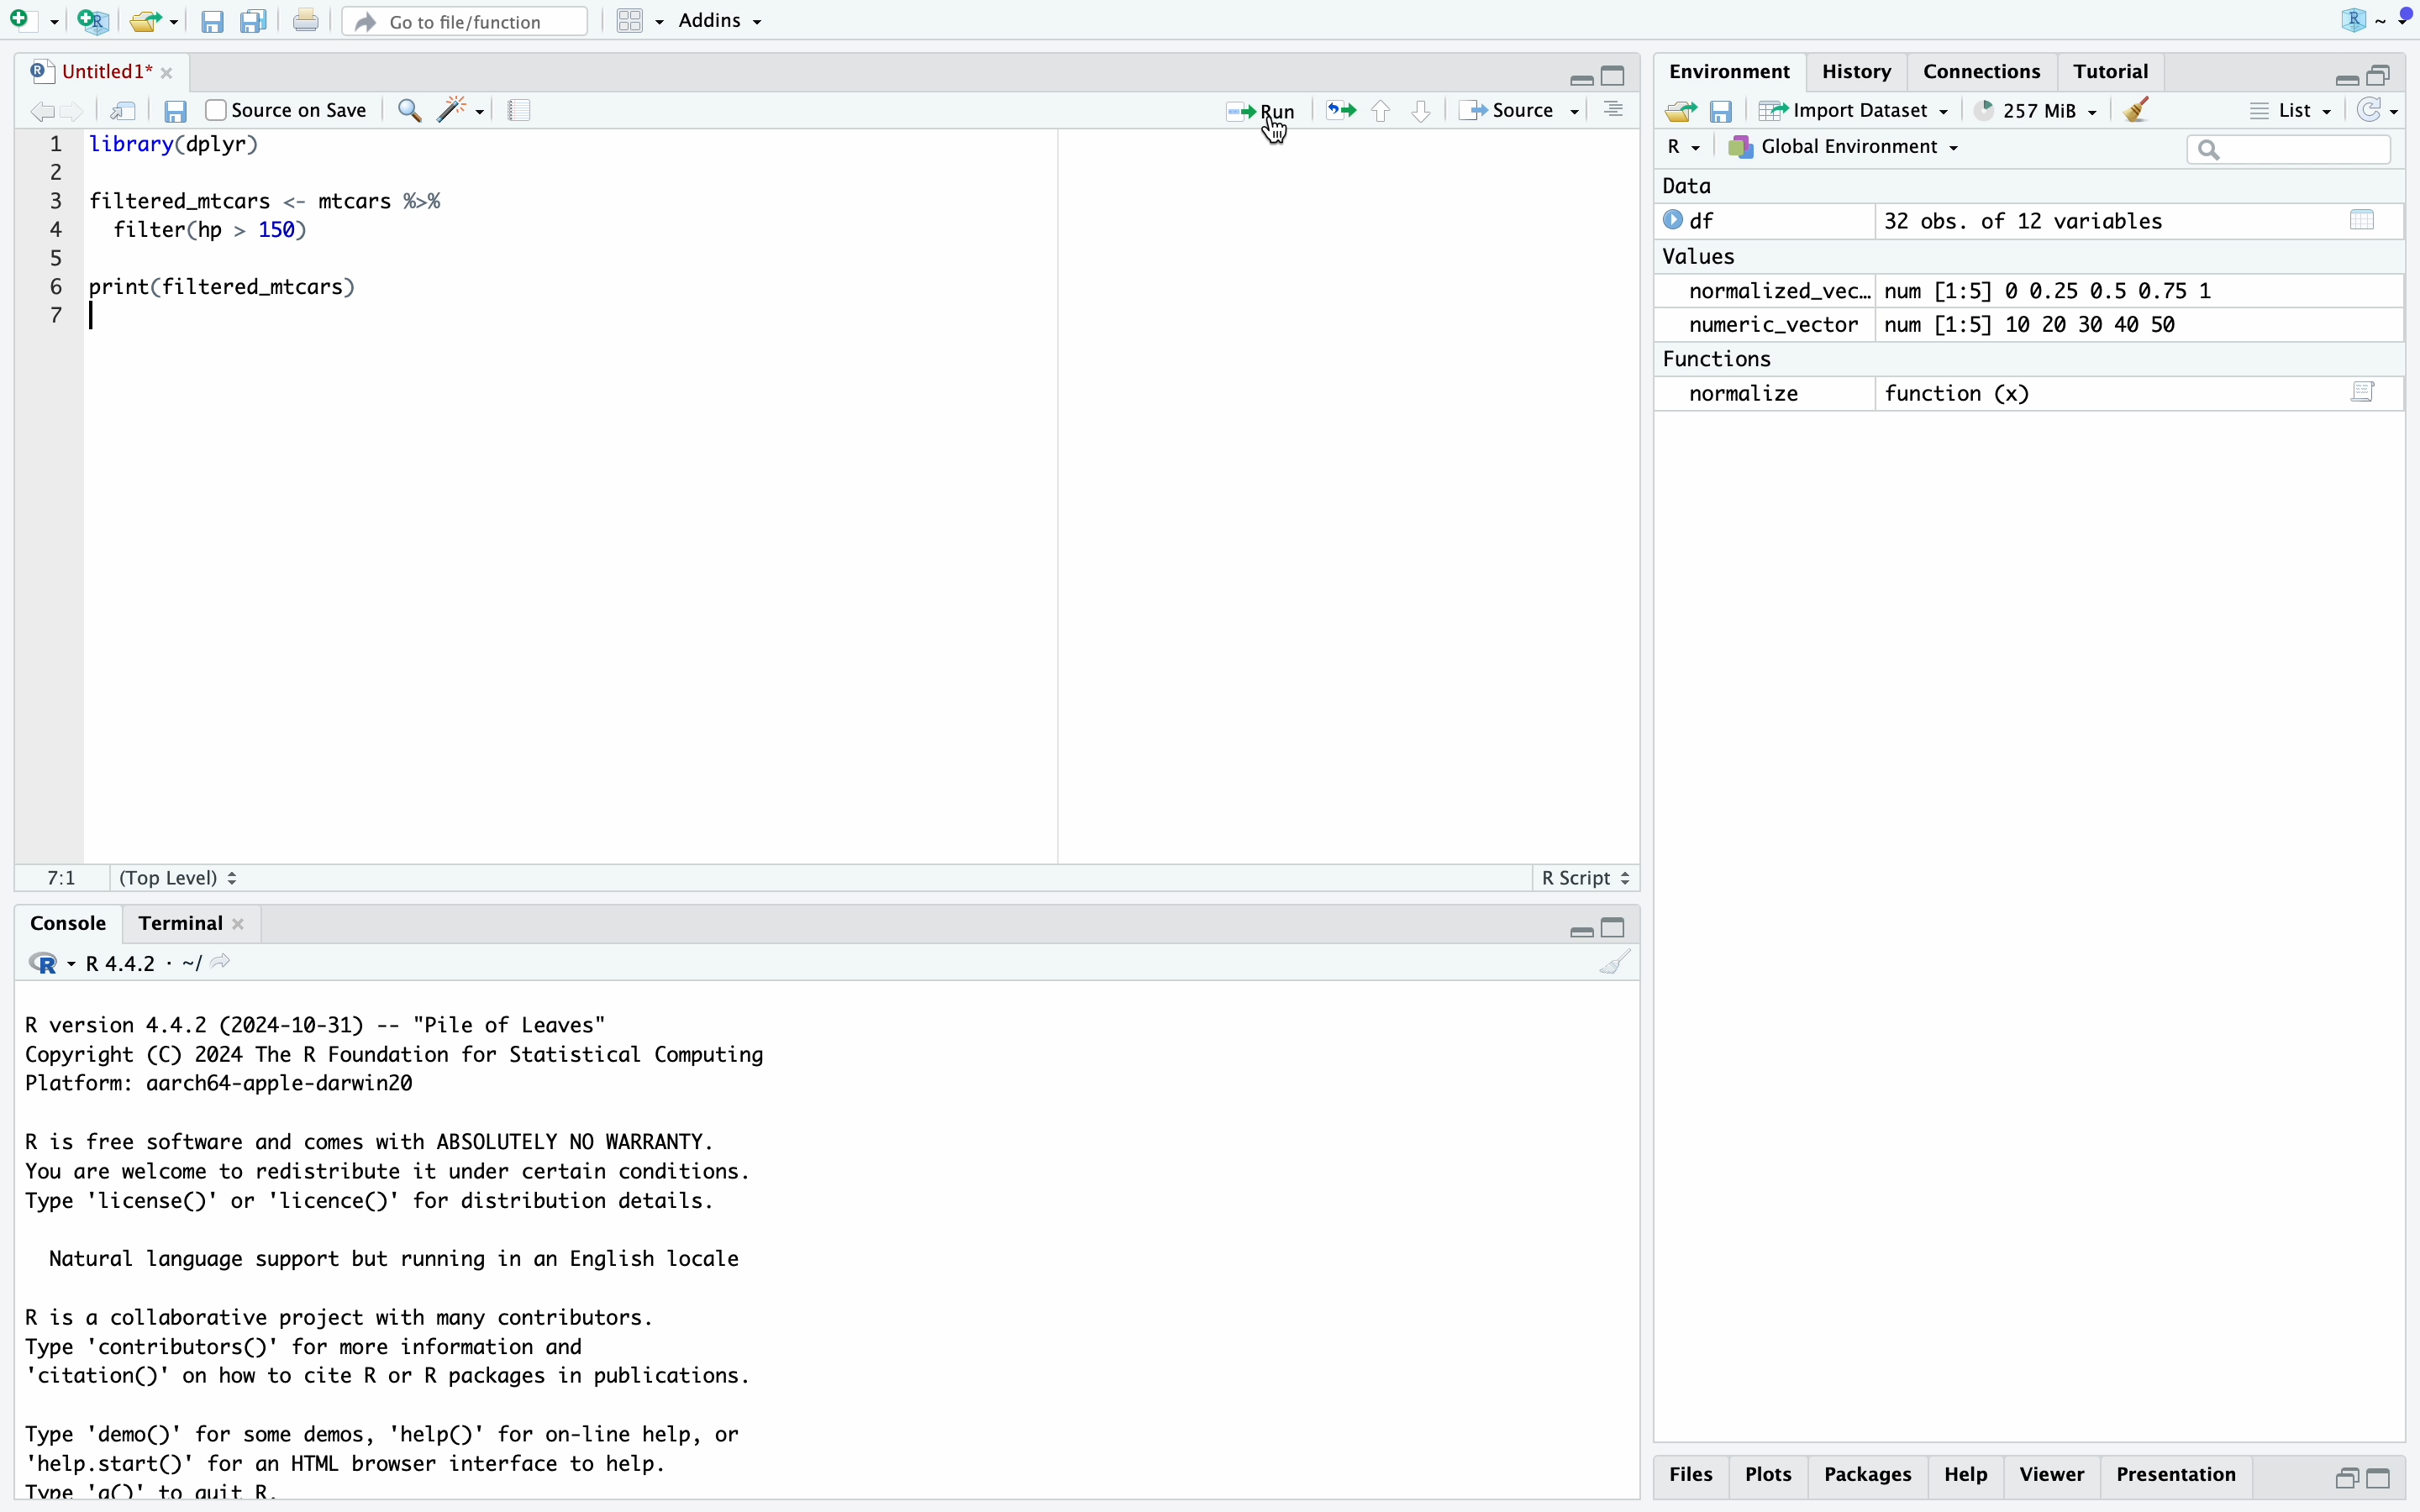 Image resolution: width=2420 pixels, height=1512 pixels. What do you see at coordinates (1858, 71) in the screenshot?
I see `History` at bounding box center [1858, 71].